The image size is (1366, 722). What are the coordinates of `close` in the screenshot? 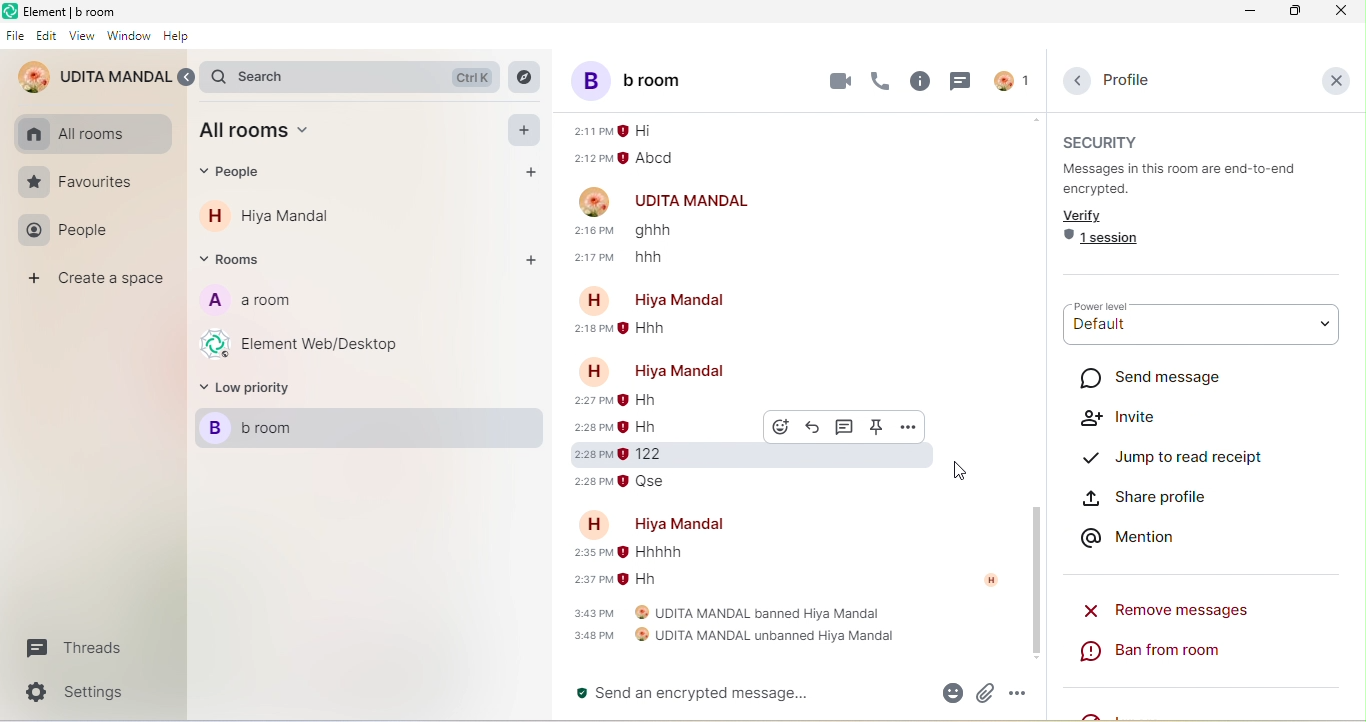 It's located at (1340, 11).